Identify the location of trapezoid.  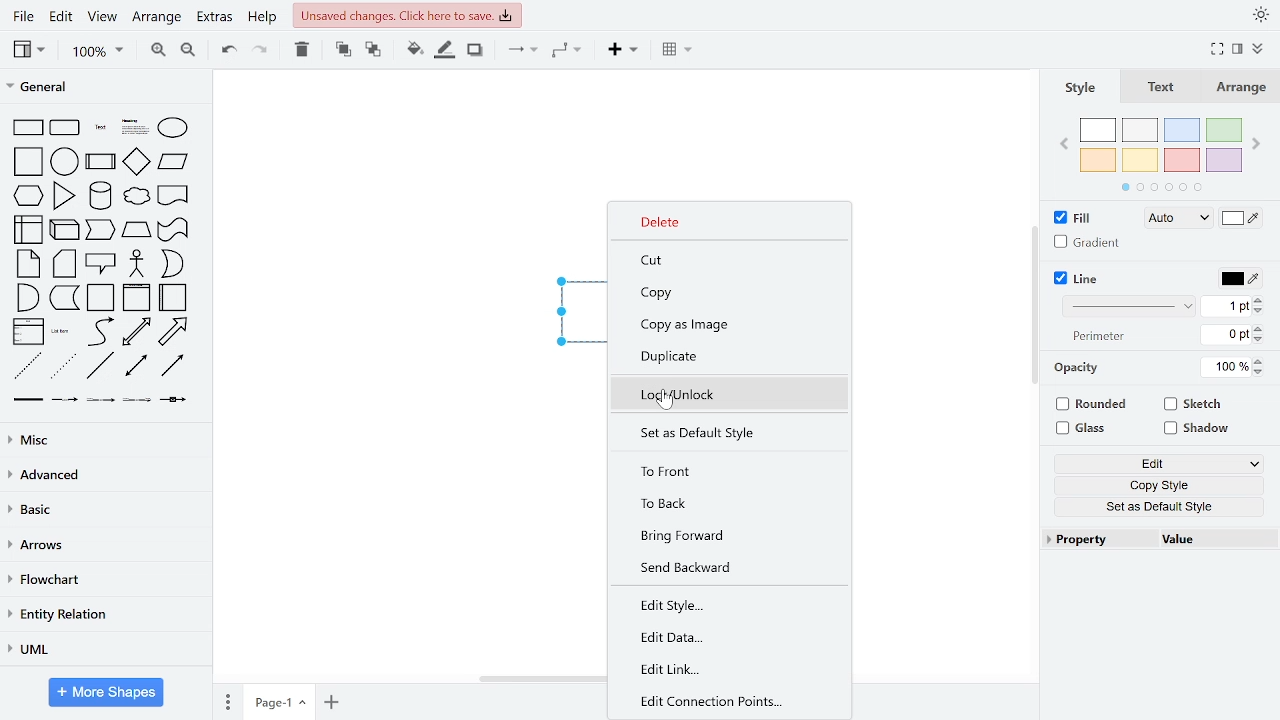
(173, 229).